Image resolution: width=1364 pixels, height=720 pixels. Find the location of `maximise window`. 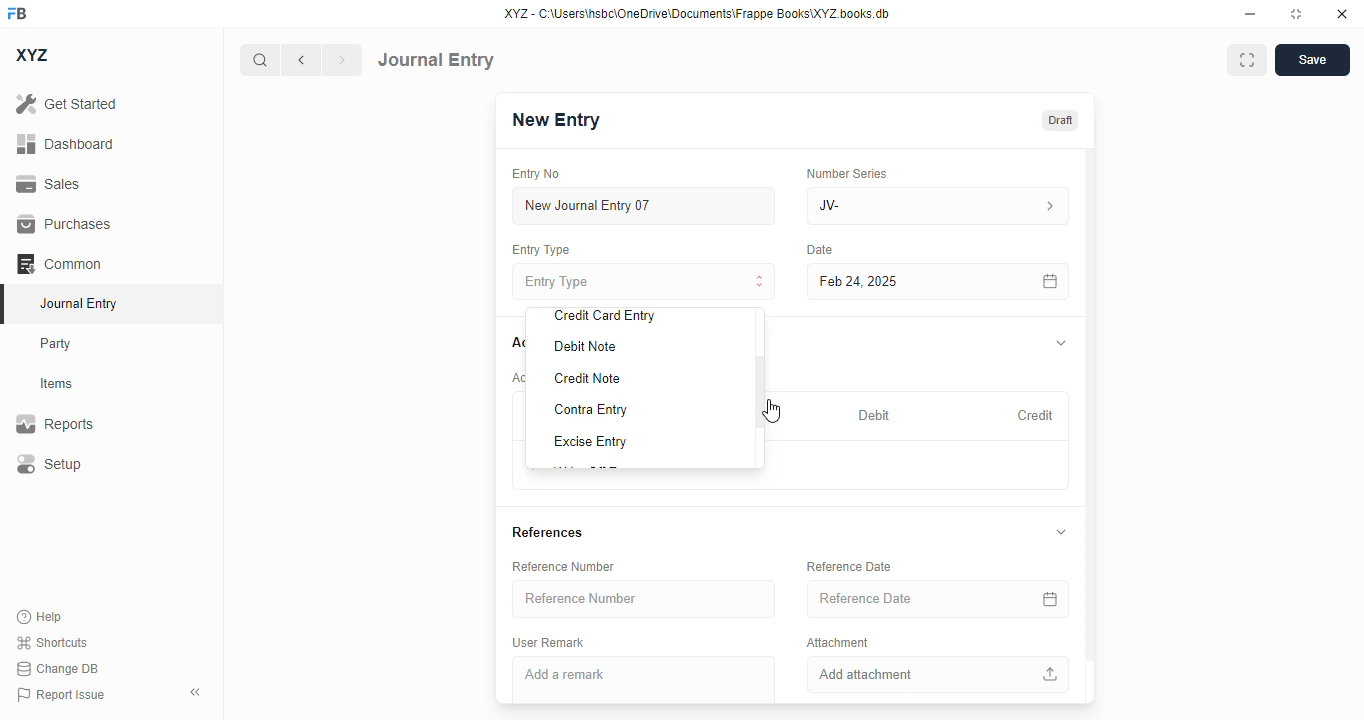

maximise window is located at coordinates (1247, 60).